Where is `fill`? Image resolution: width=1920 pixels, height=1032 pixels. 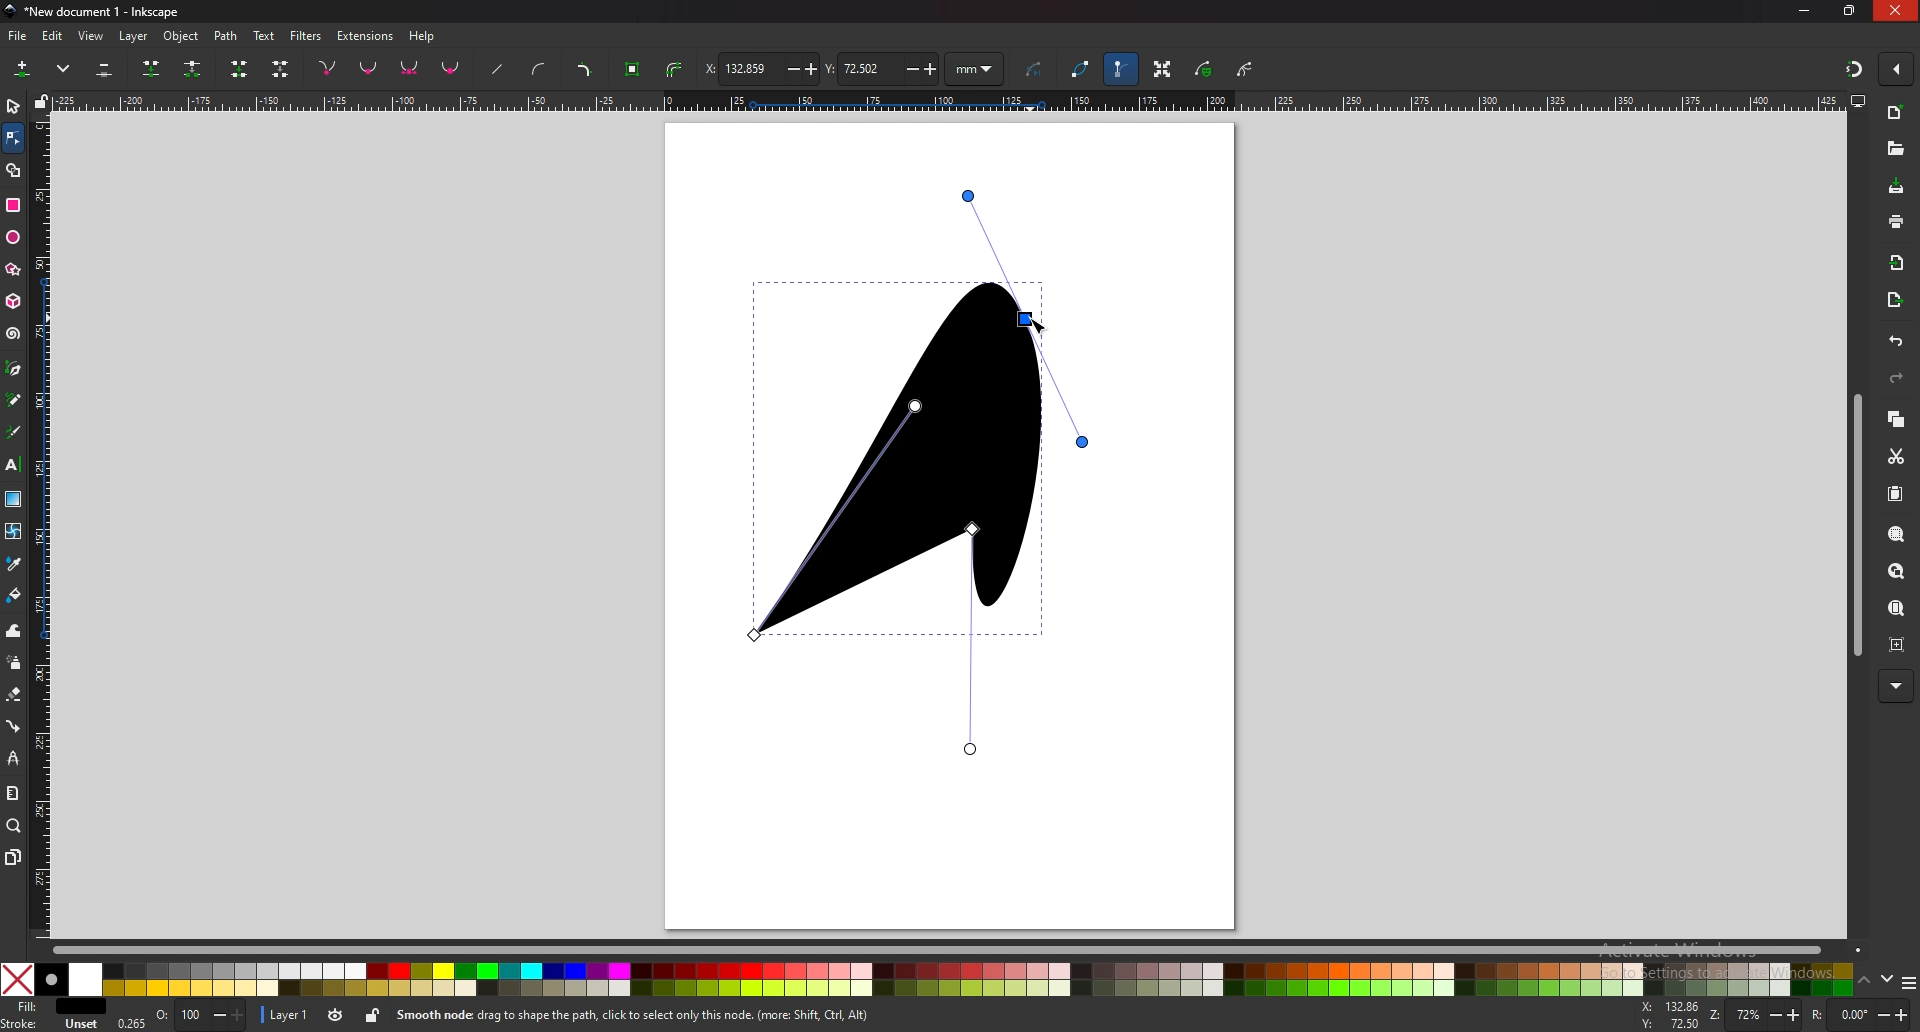
fill is located at coordinates (51, 1006).